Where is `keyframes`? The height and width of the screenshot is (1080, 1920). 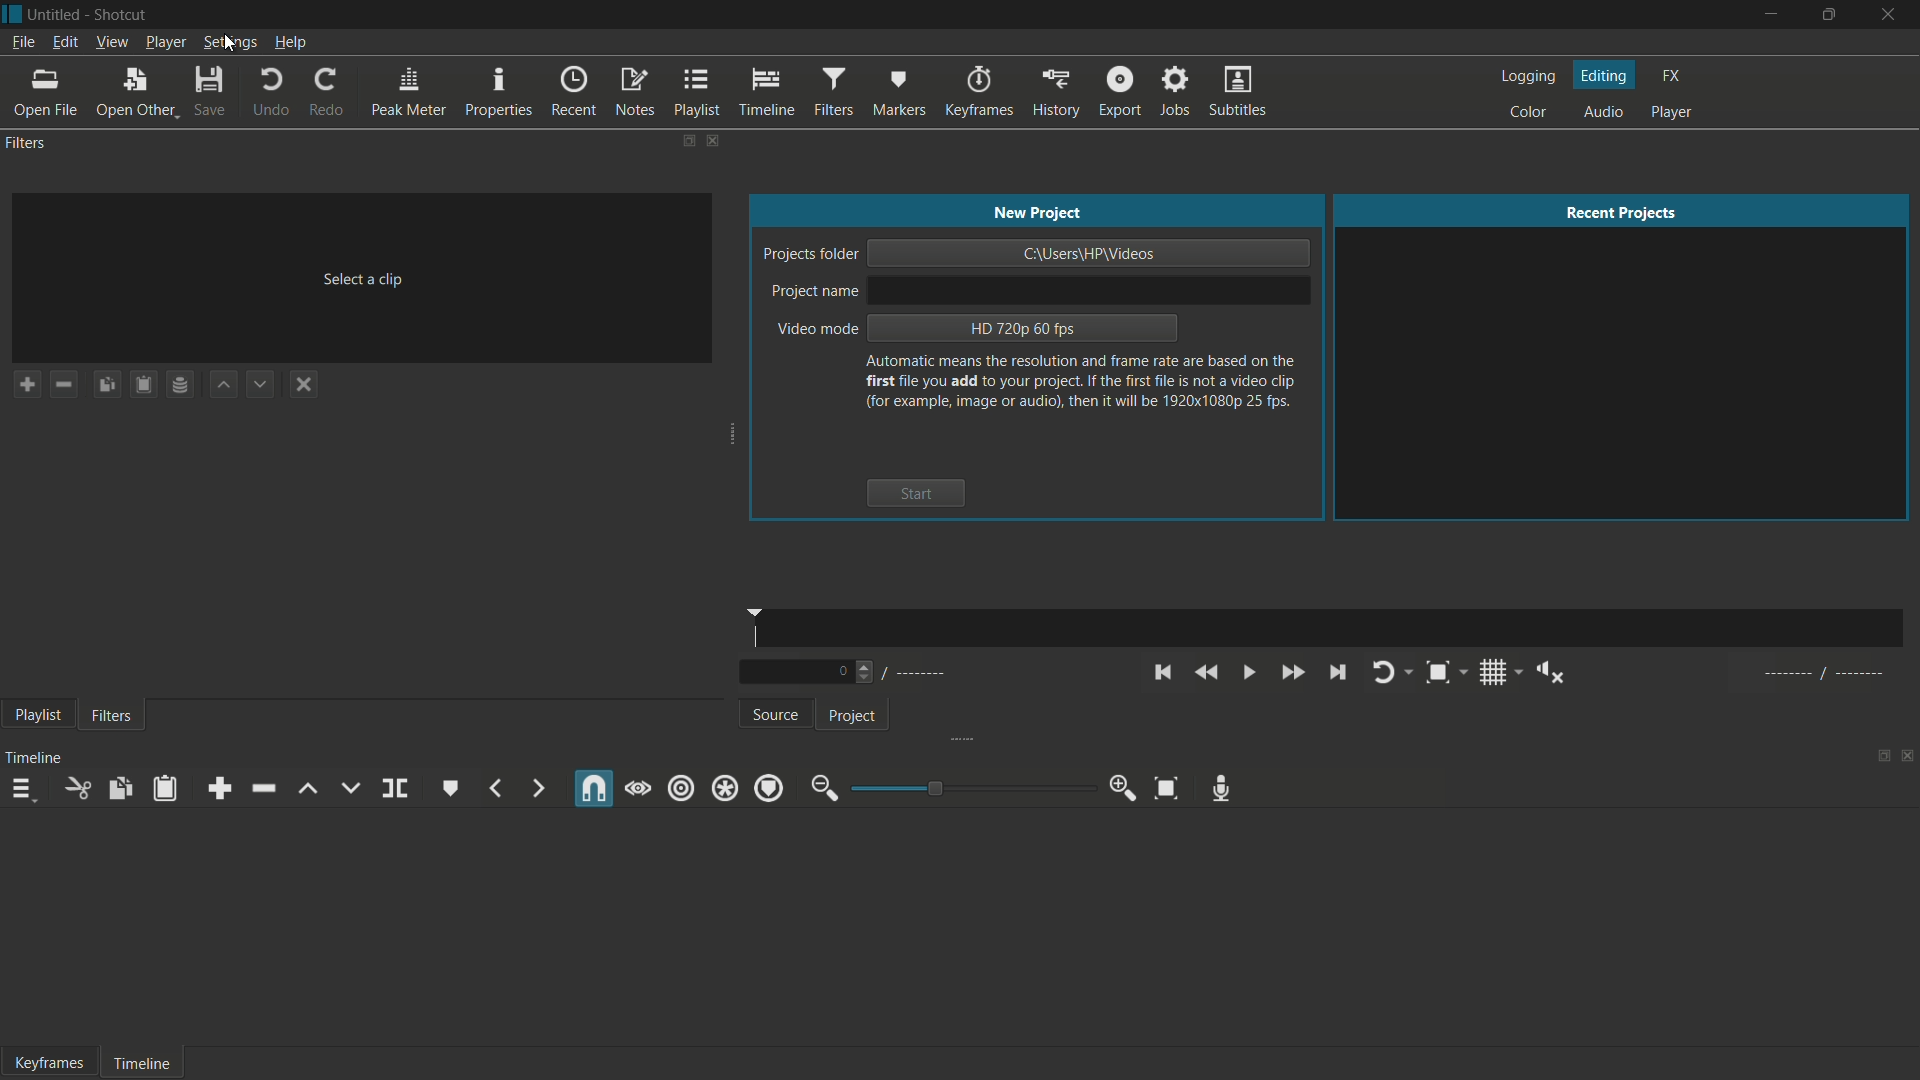 keyframes is located at coordinates (977, 92).